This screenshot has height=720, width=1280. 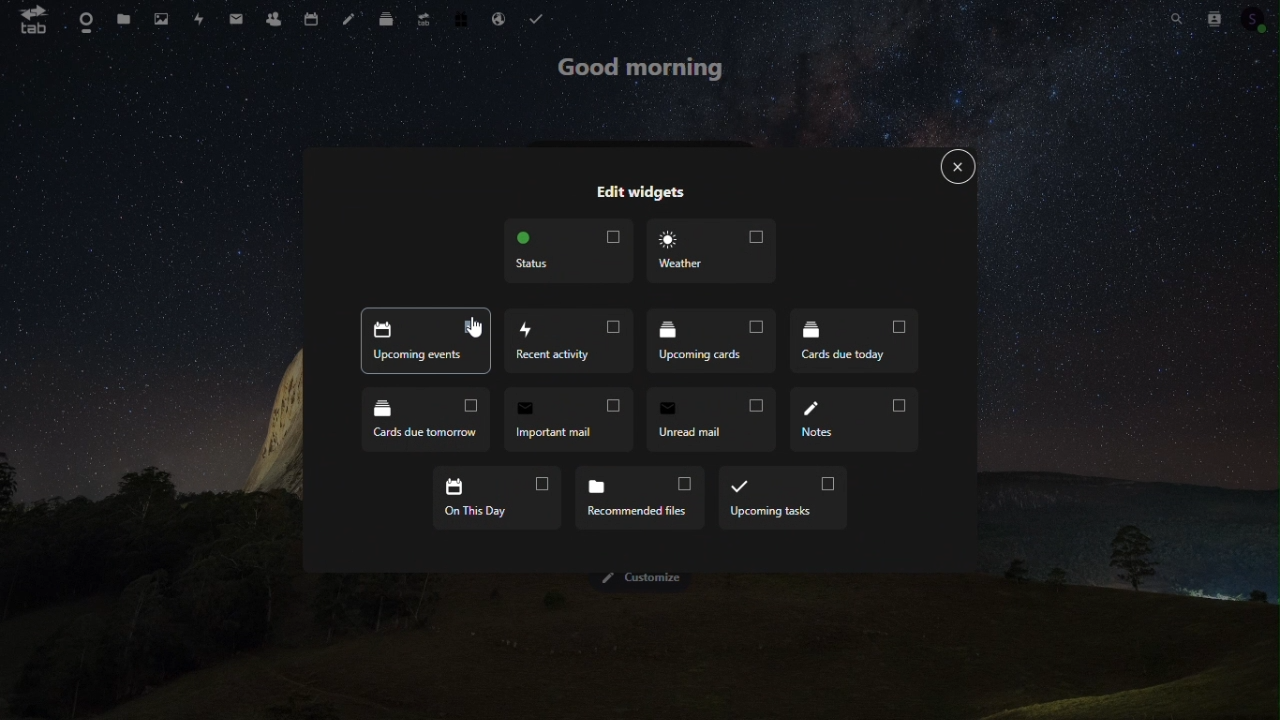 I want to click on unread email, so click(x=707, y=419).